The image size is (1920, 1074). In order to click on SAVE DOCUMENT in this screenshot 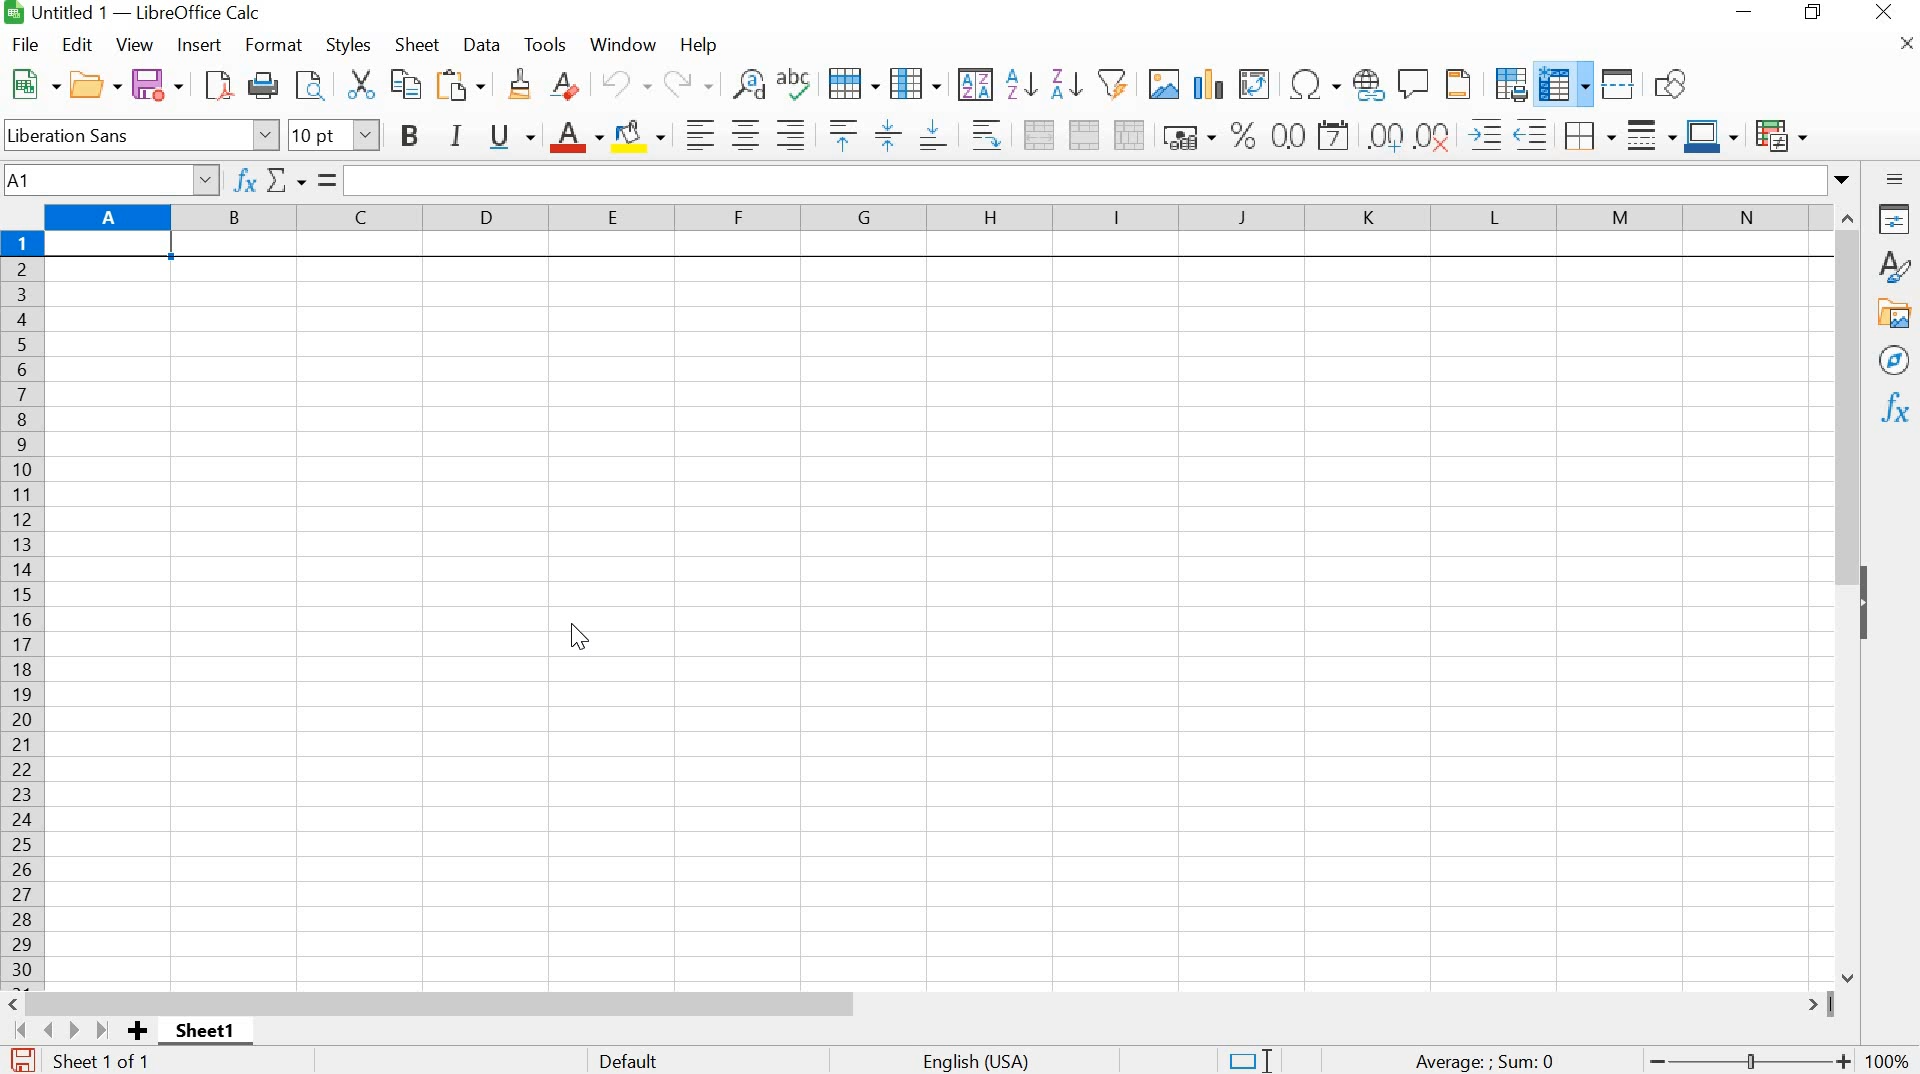, I will do `click(28, 1061)`.